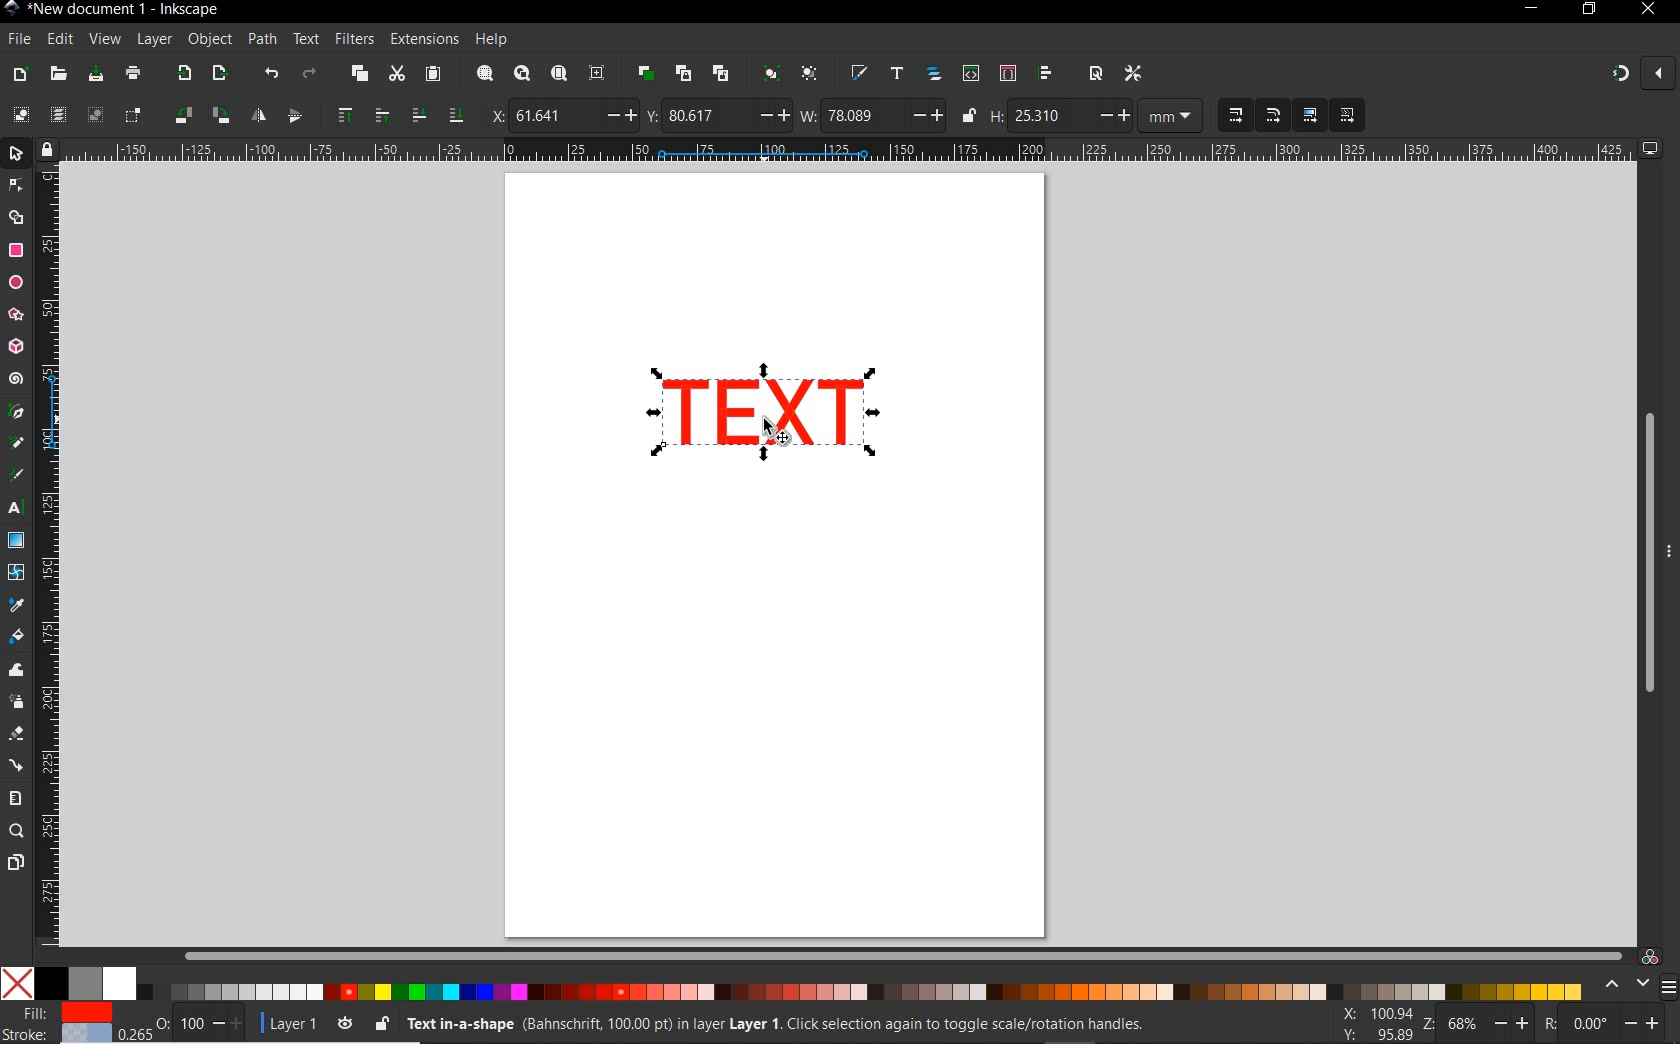 The height and width of the screenshot is (1044, 1680). I want to click on open align and distribute, so click(1047, 74).